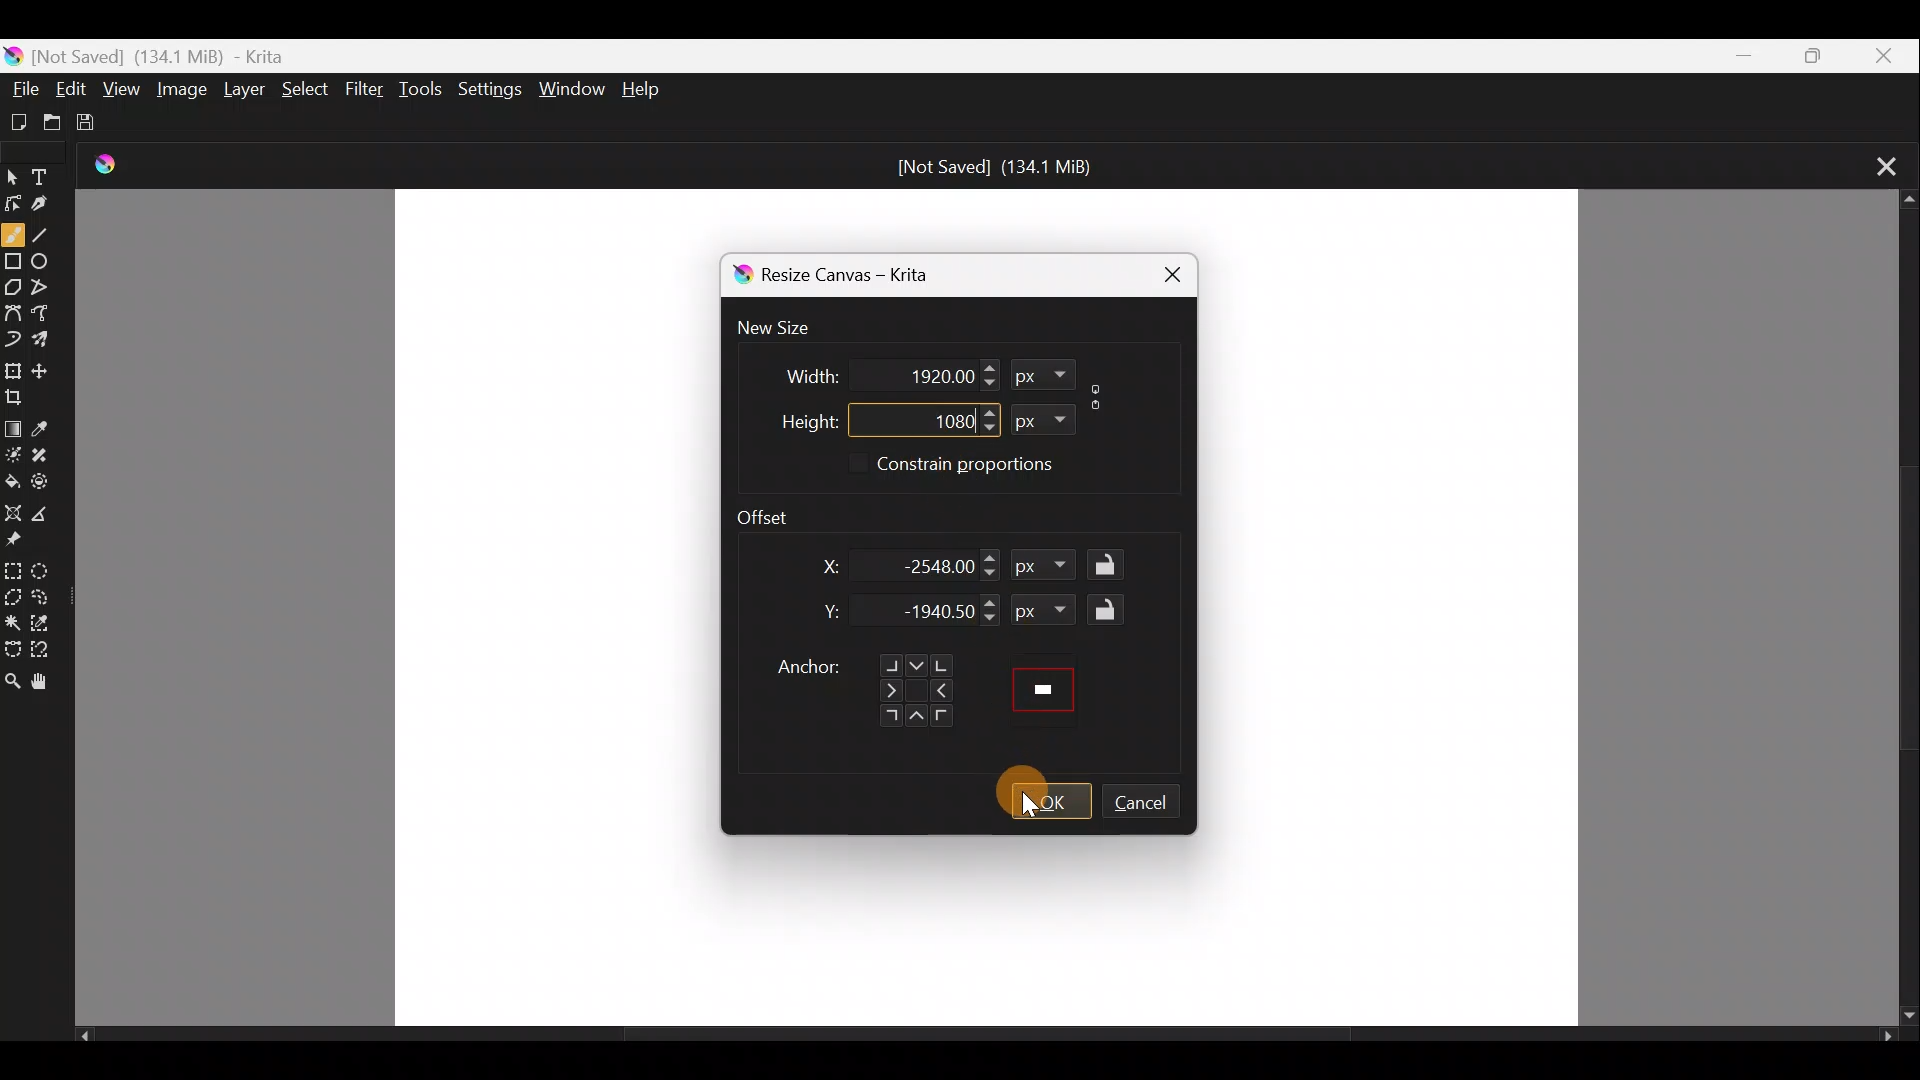 Image resolution: width=1920 pixels, height=1080 pixels. Describe the element at coordinates (989, 429) in the screenshot. I see `Decrease height` at that location.